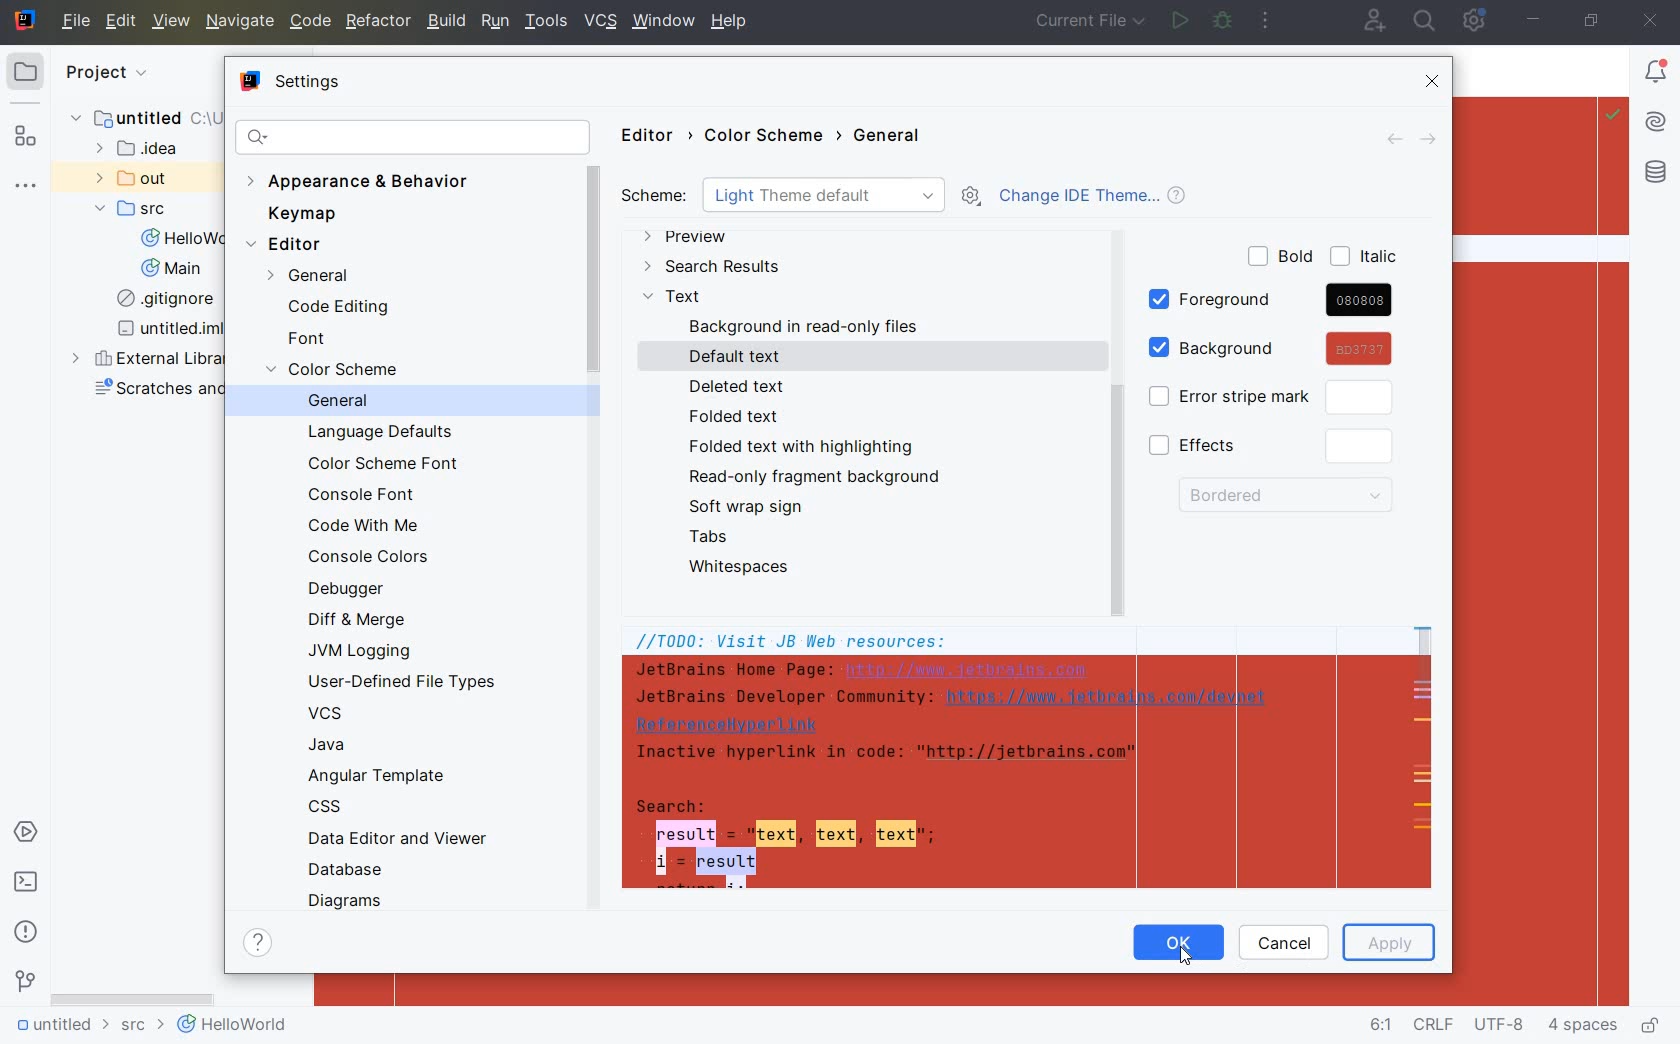 This screenshot has height=1044, width=1680. Describe the element at coordinates (158, 392) in the screenshot. I see `scratches and consoles` at that location.